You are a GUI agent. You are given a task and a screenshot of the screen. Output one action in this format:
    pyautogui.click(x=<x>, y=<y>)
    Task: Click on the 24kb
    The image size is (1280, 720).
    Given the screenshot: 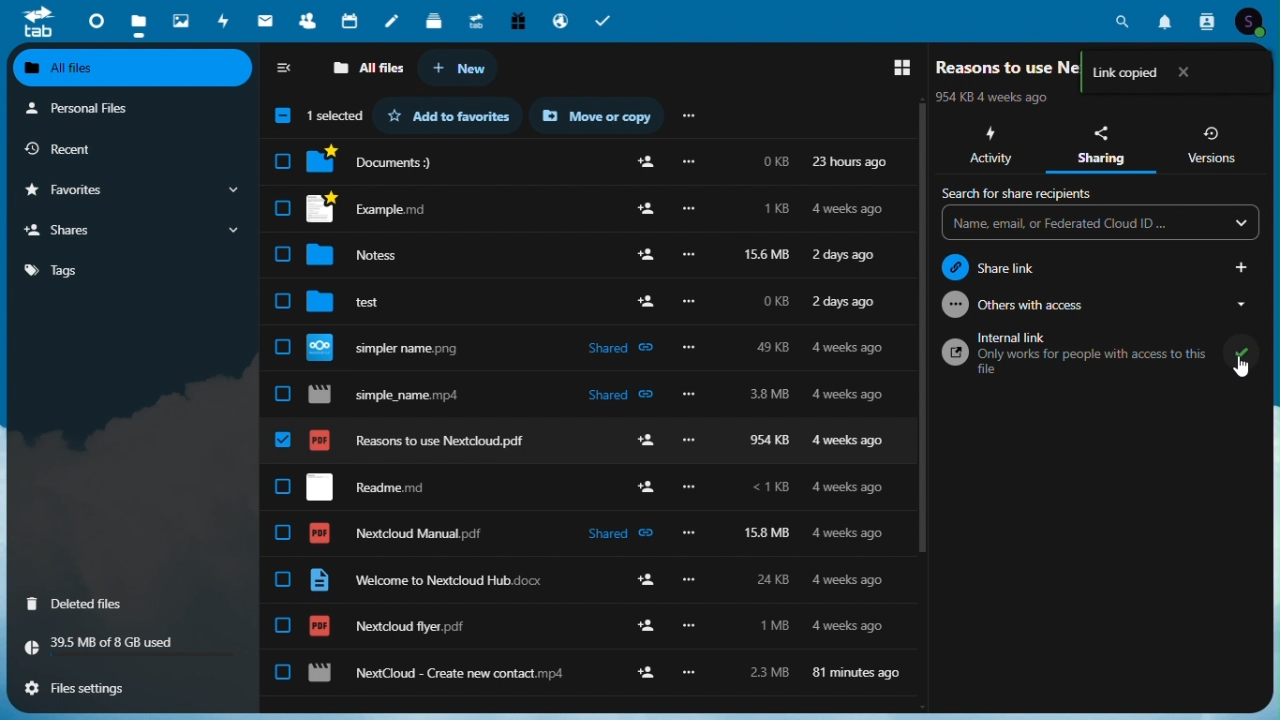 What is the action you would take?
    pyautogui.click(x=771, y=581)
    